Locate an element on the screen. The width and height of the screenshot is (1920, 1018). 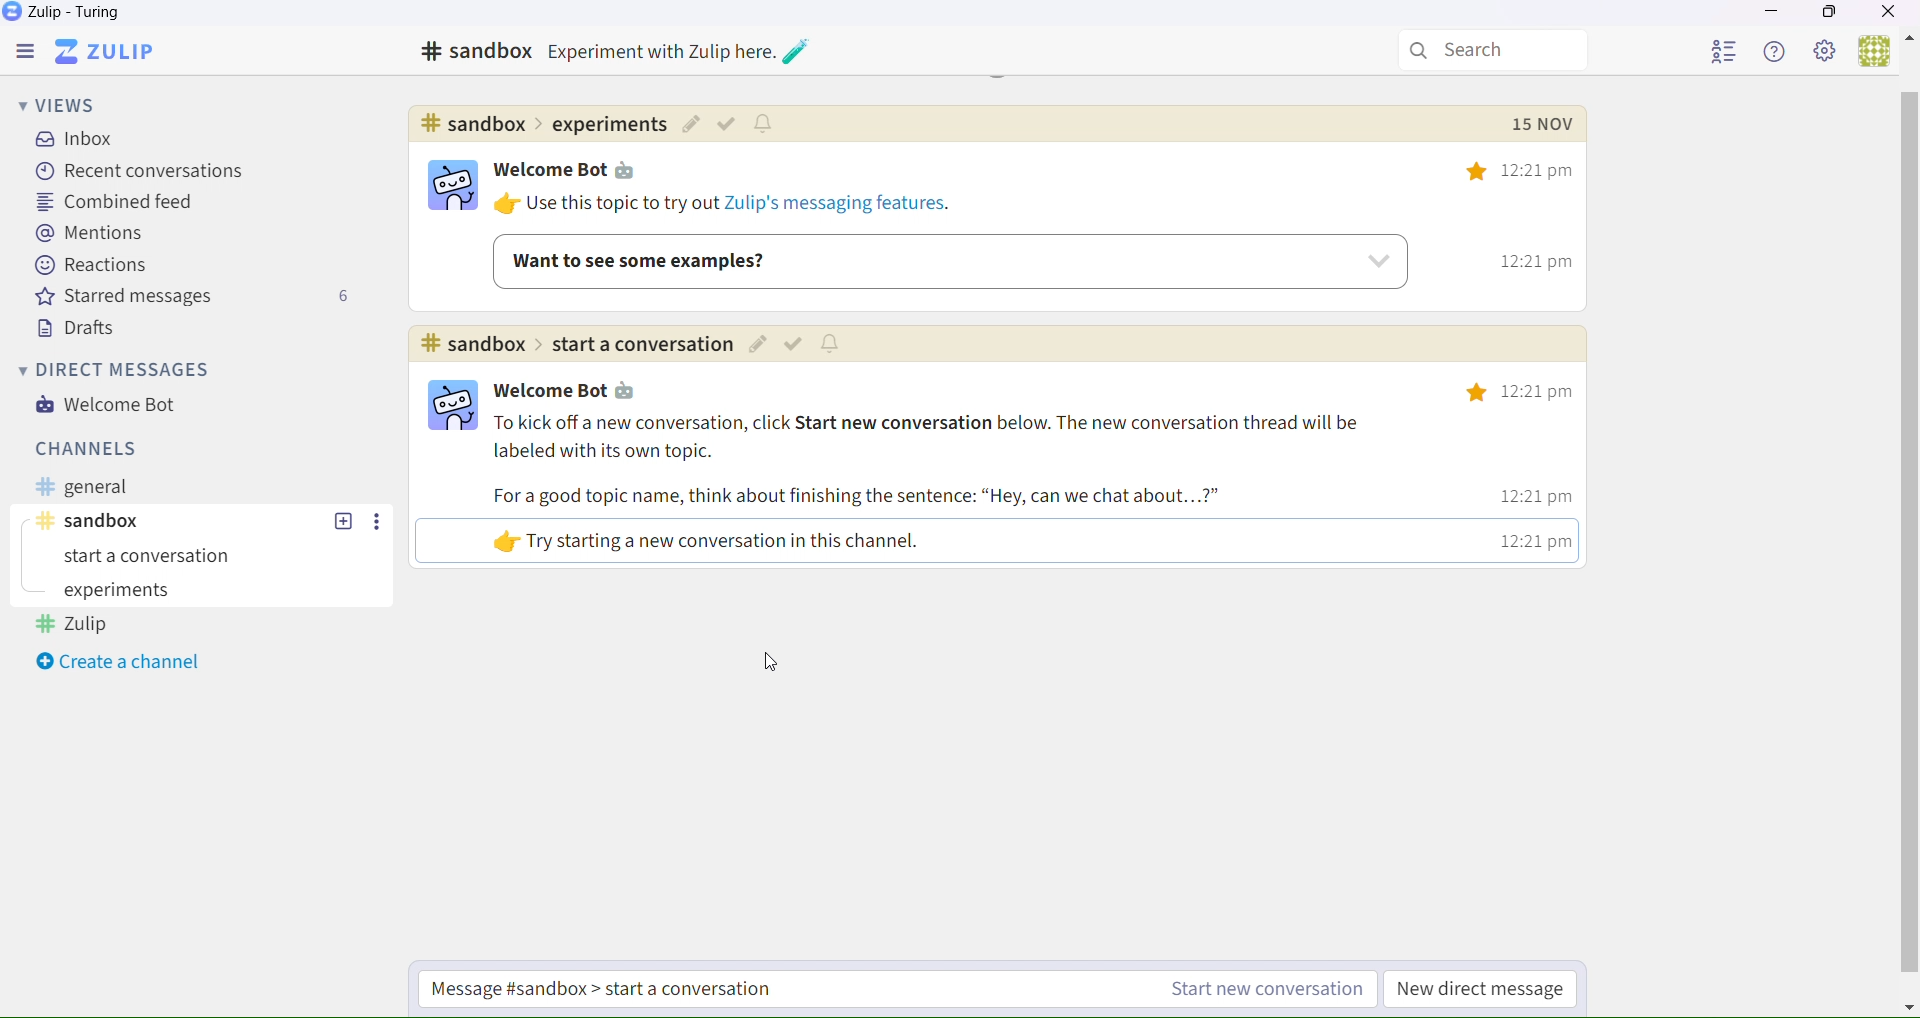
Start a new conversation is located at coordinates (1258, 993).